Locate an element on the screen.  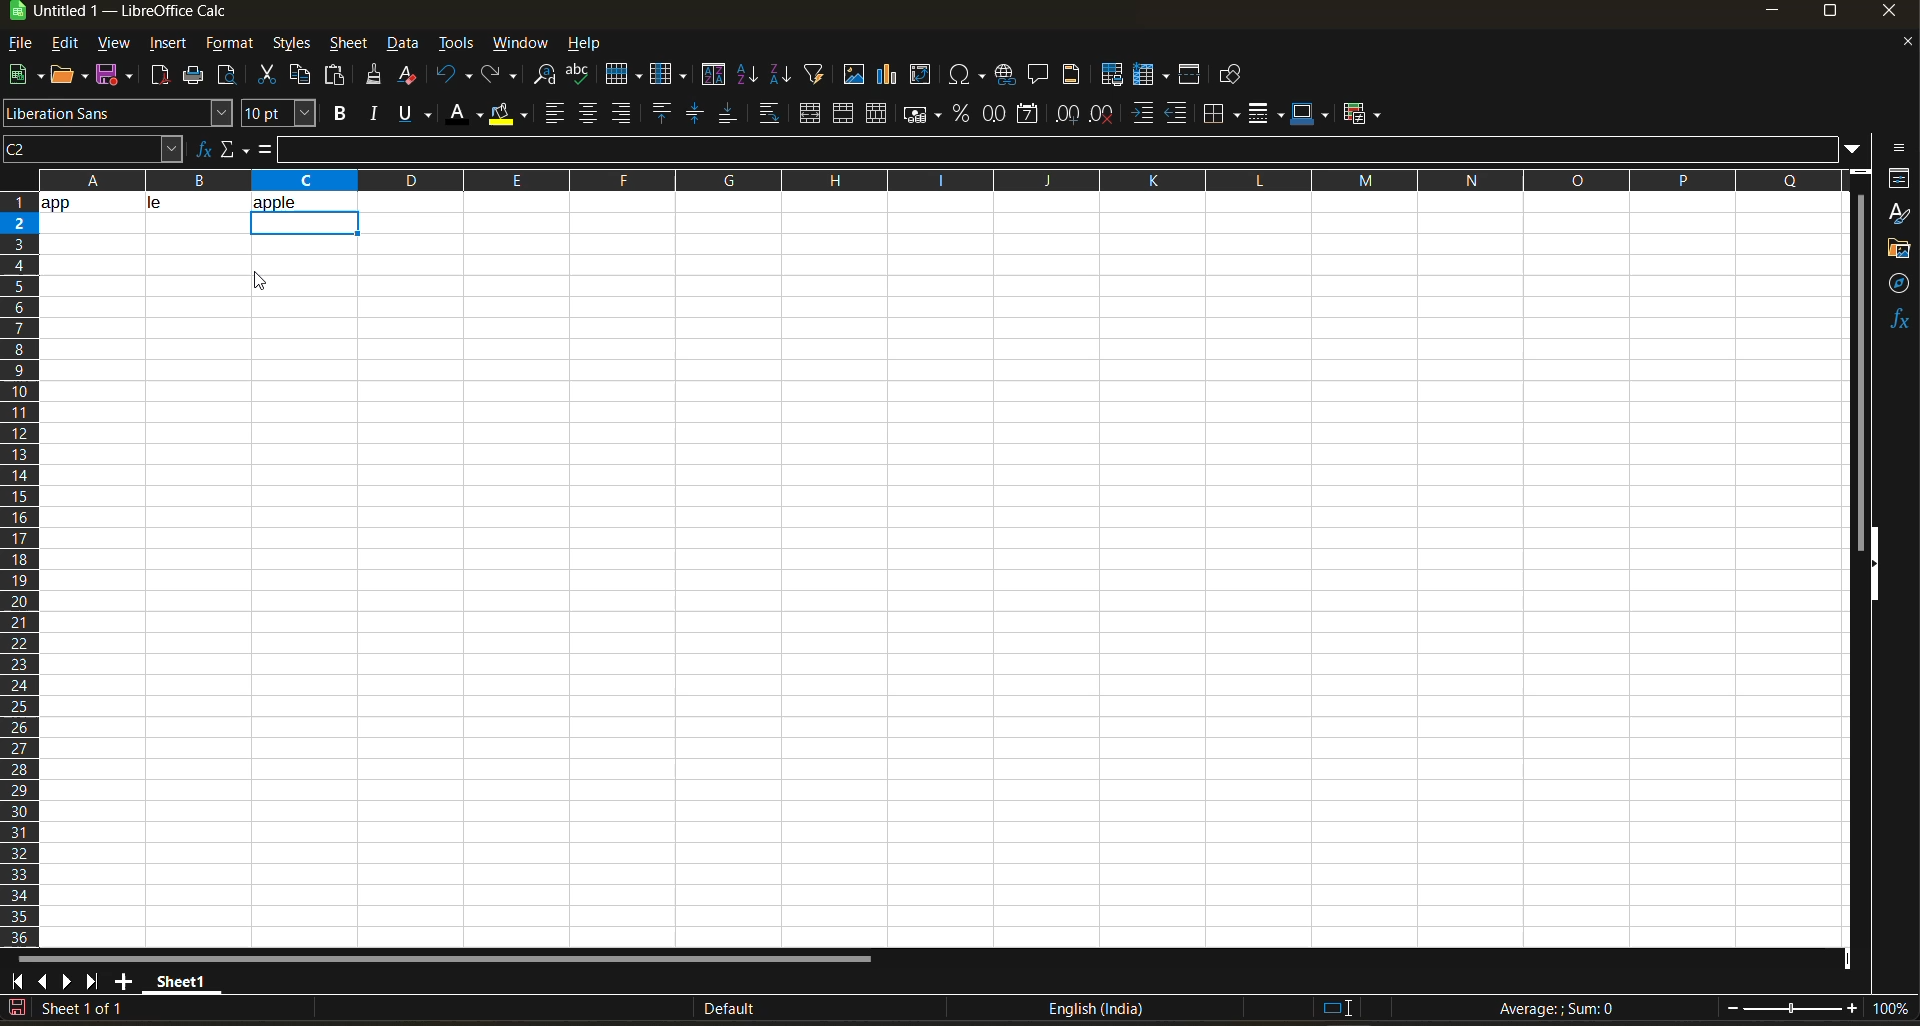
autofilter is located at coordinates (815, 72).